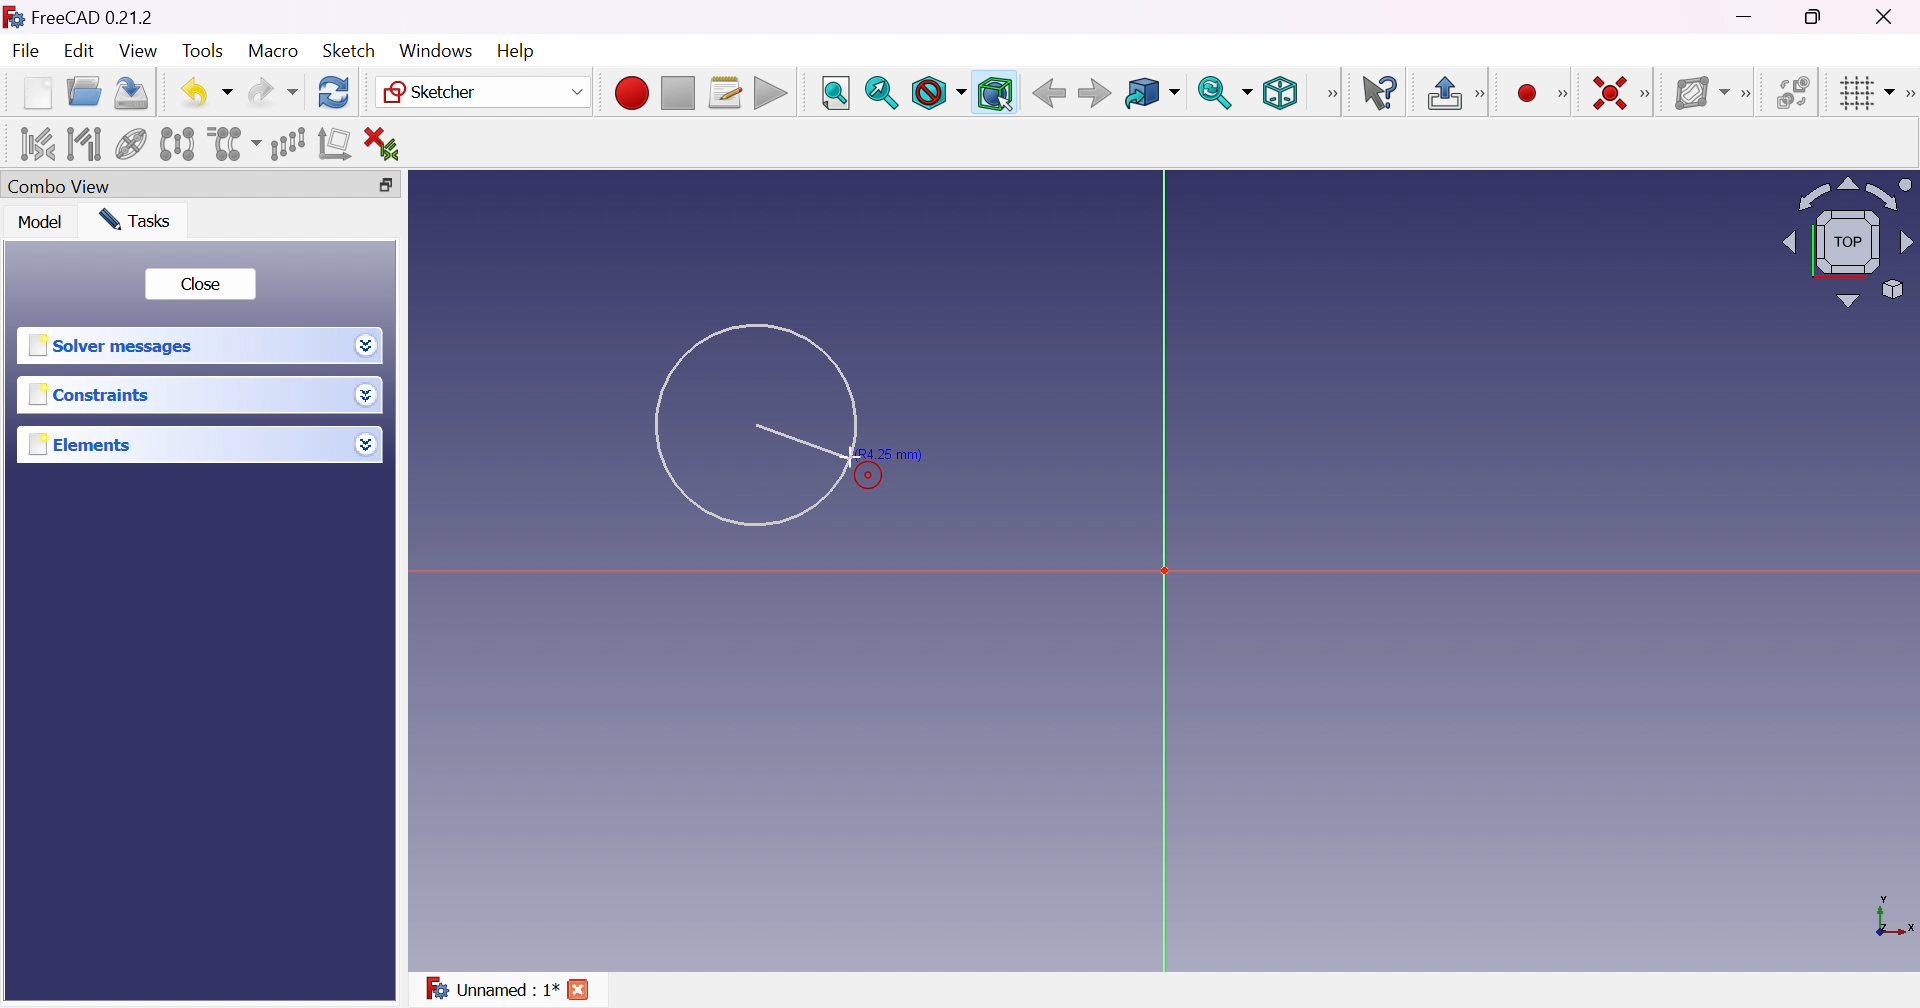 The height and width of the screenshot is (1008, 1920). Describe the element at coordinates (369, 395) in the screenshot. I see `Drop down` at that location.